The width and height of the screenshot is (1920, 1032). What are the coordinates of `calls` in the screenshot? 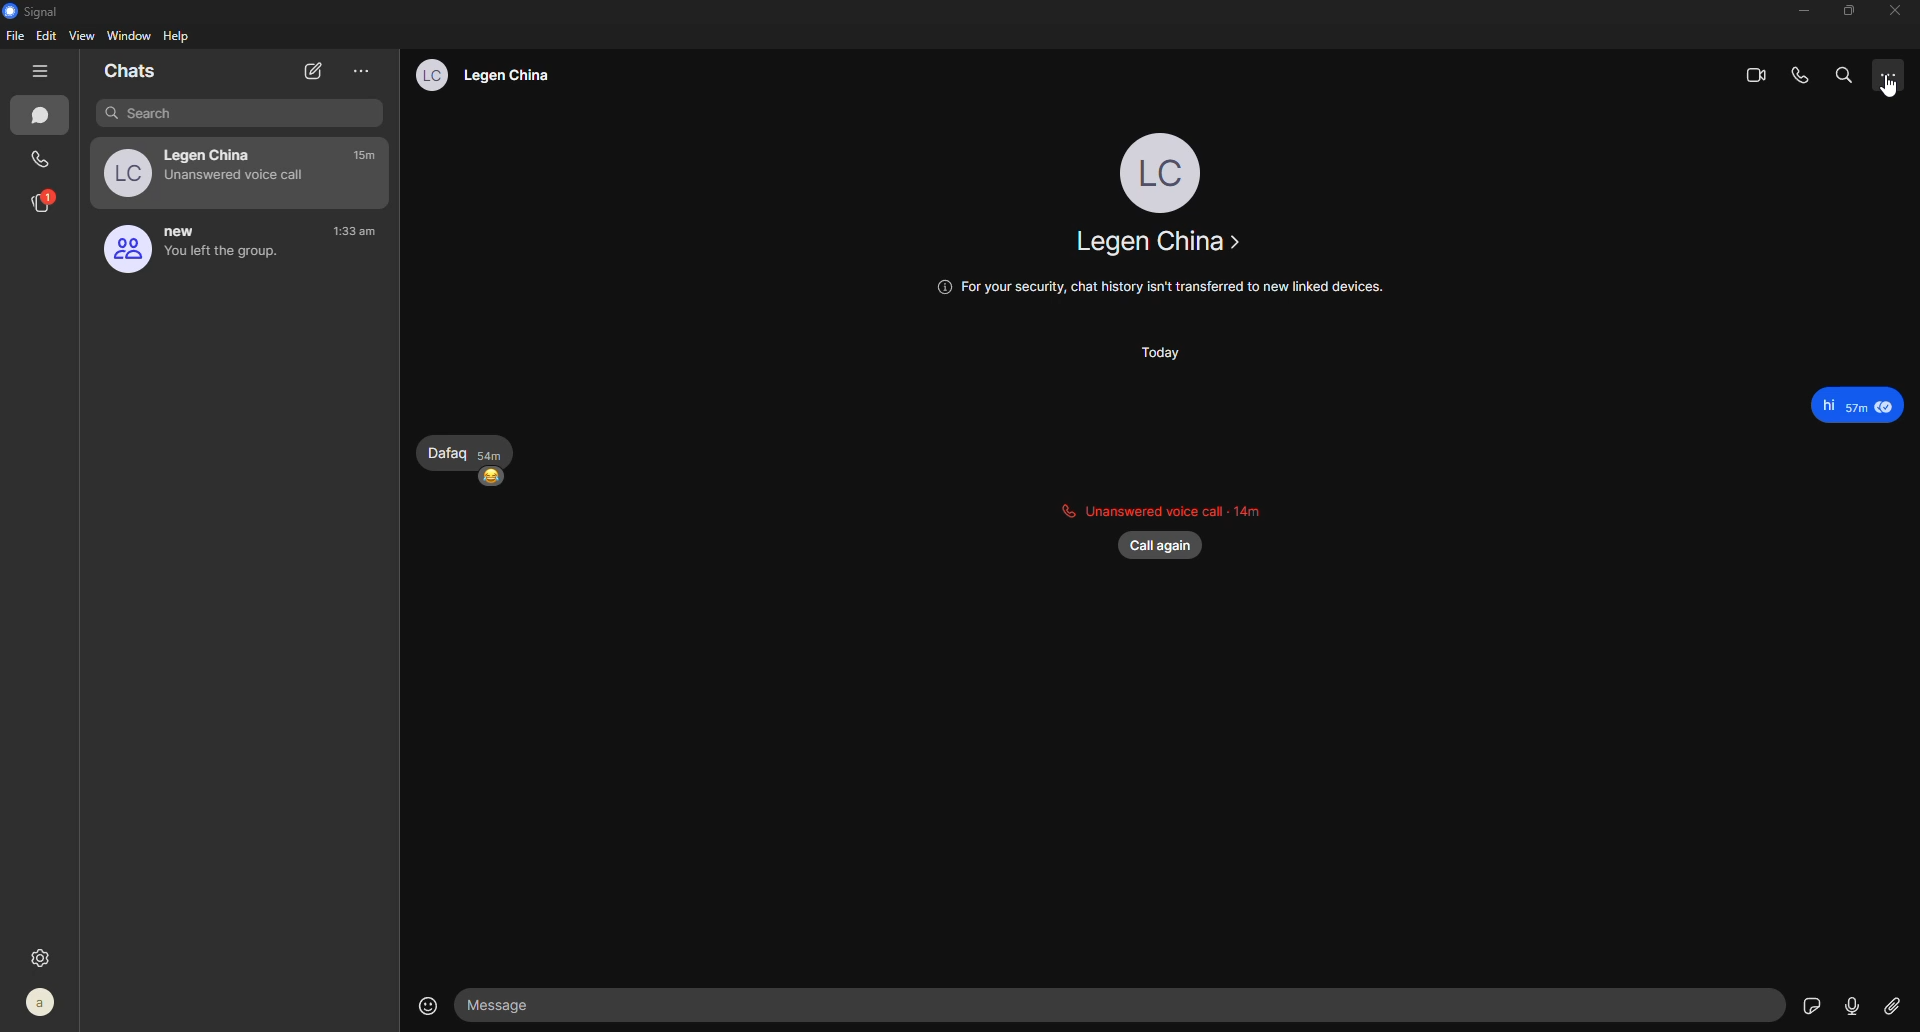 It's located at (42, 158).